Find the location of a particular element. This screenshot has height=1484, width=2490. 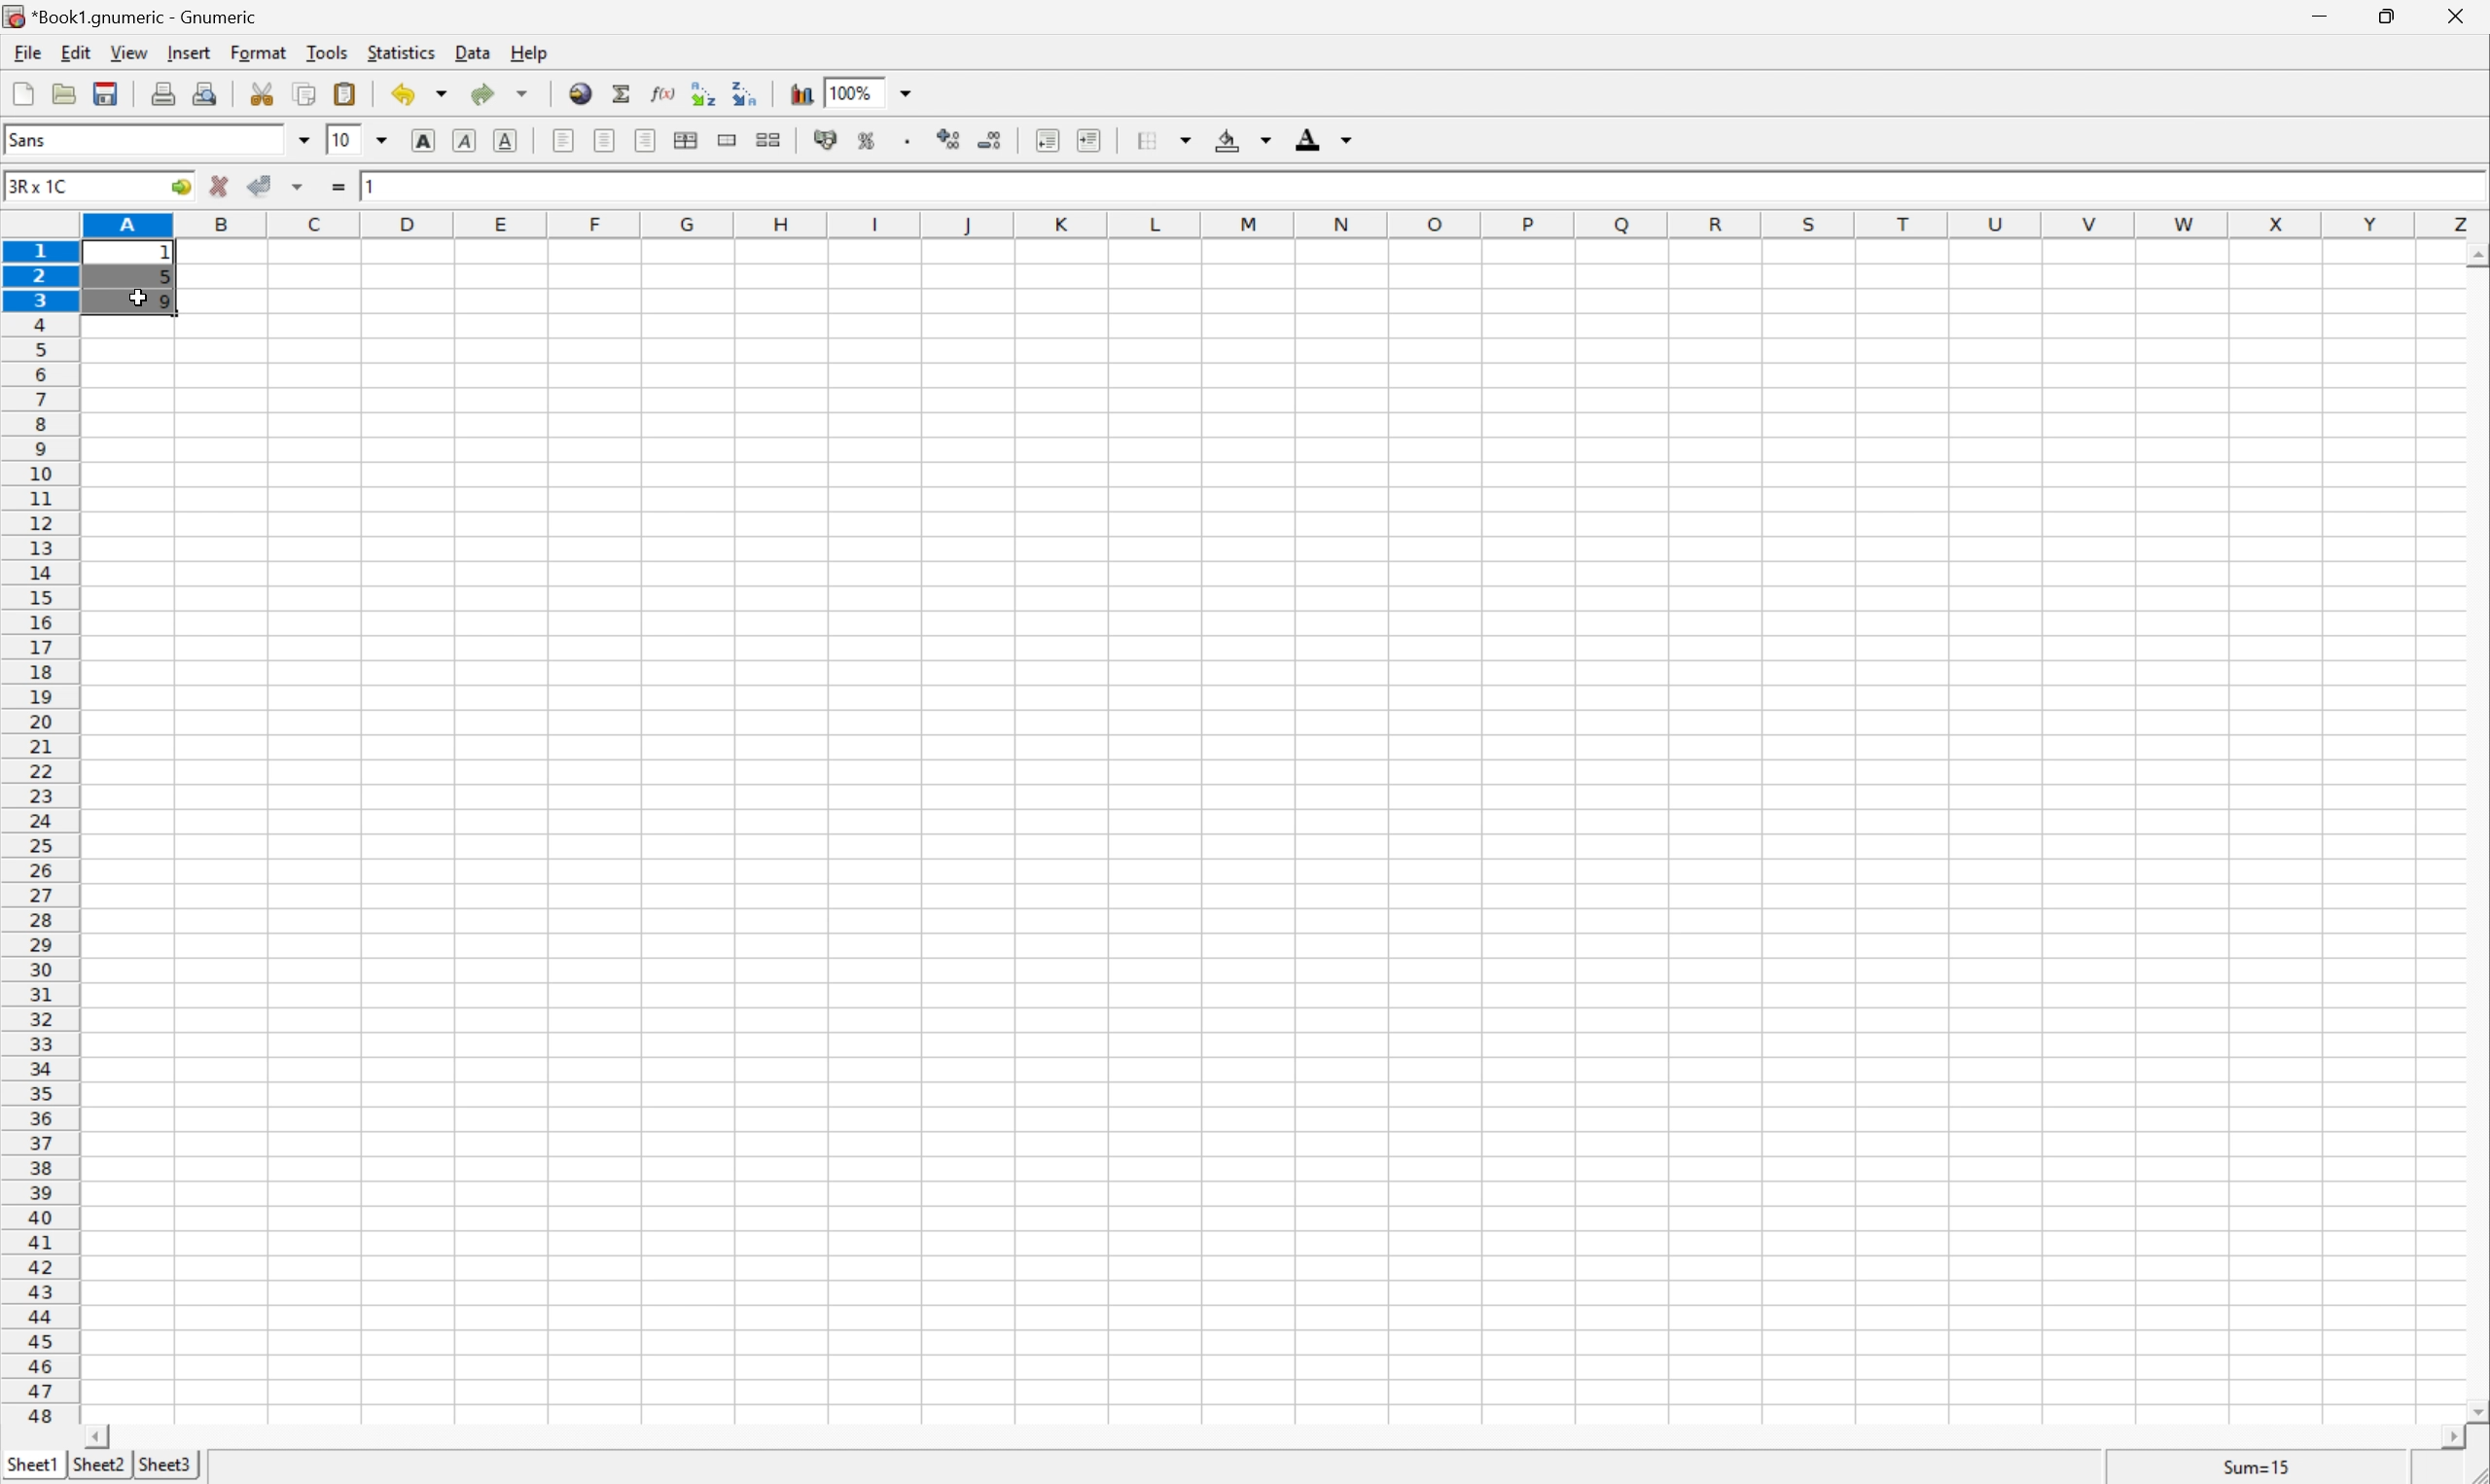

help is located at coordinates (531, 52).